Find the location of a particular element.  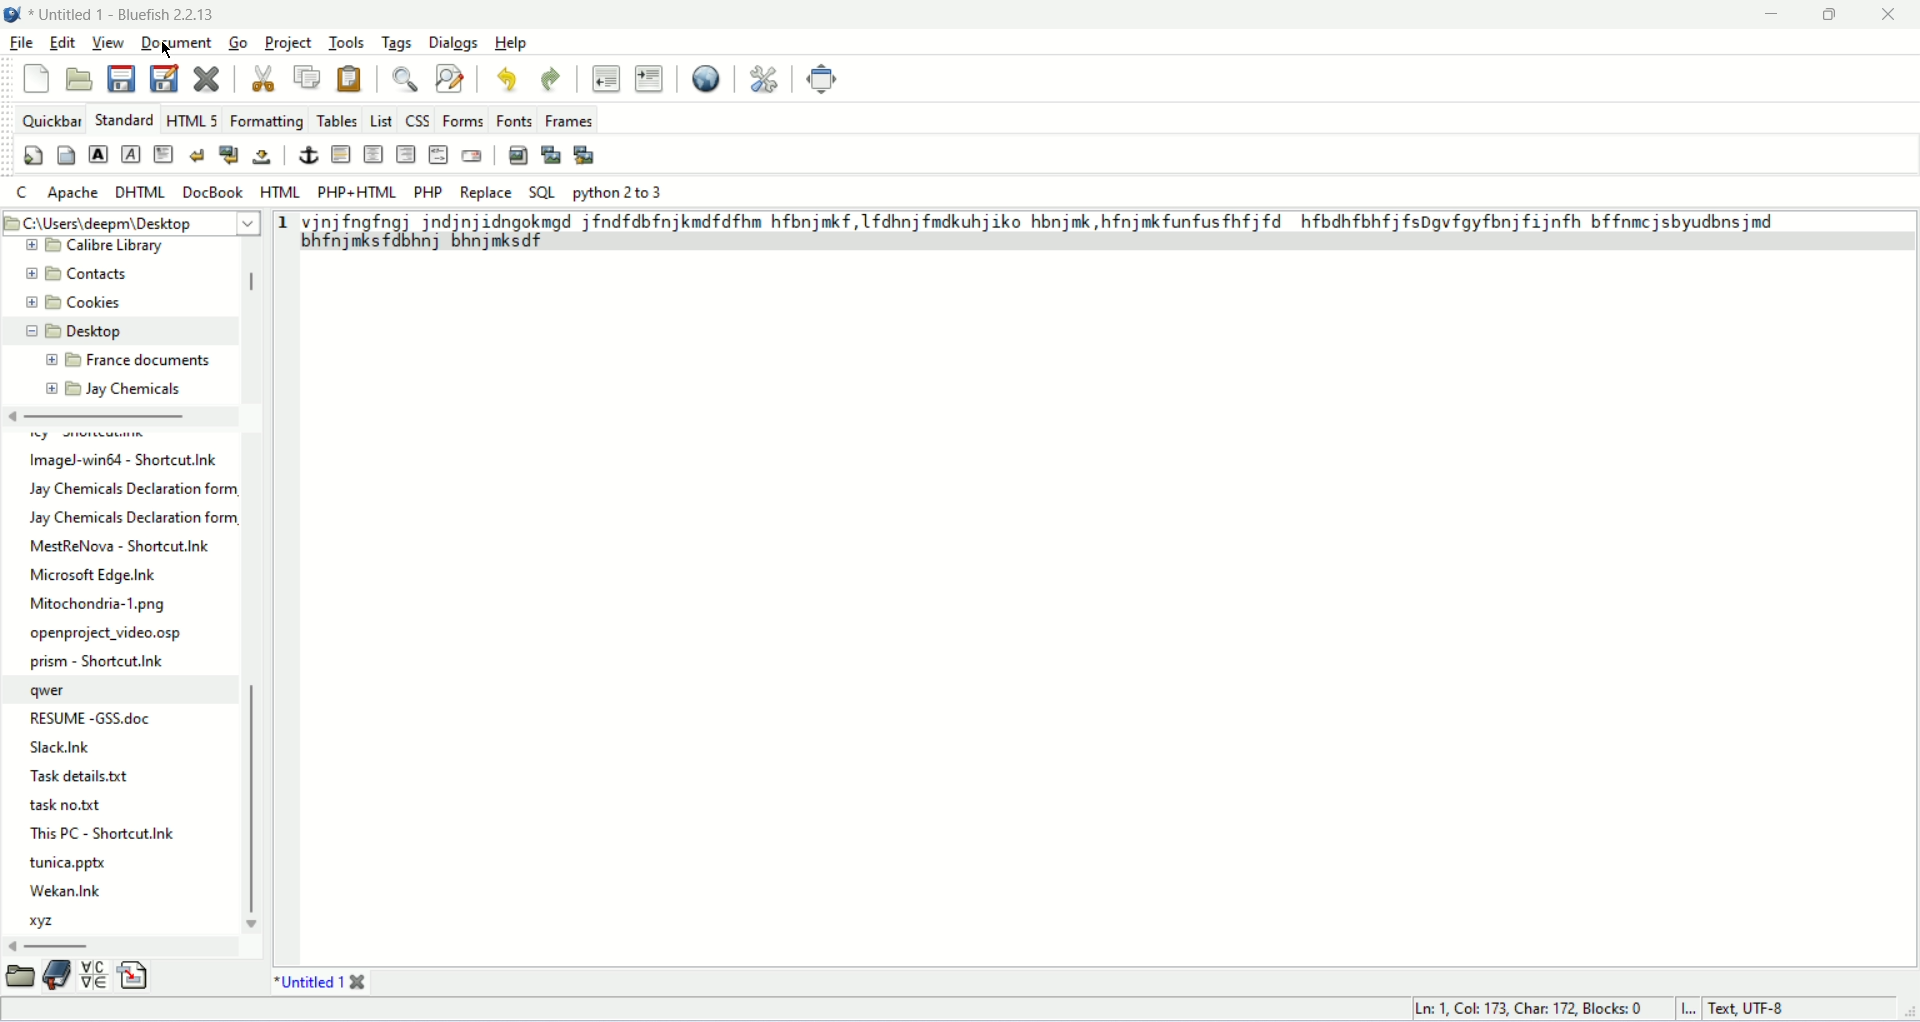

RESUME -GSS.doc is located at coordinates (93, 718).